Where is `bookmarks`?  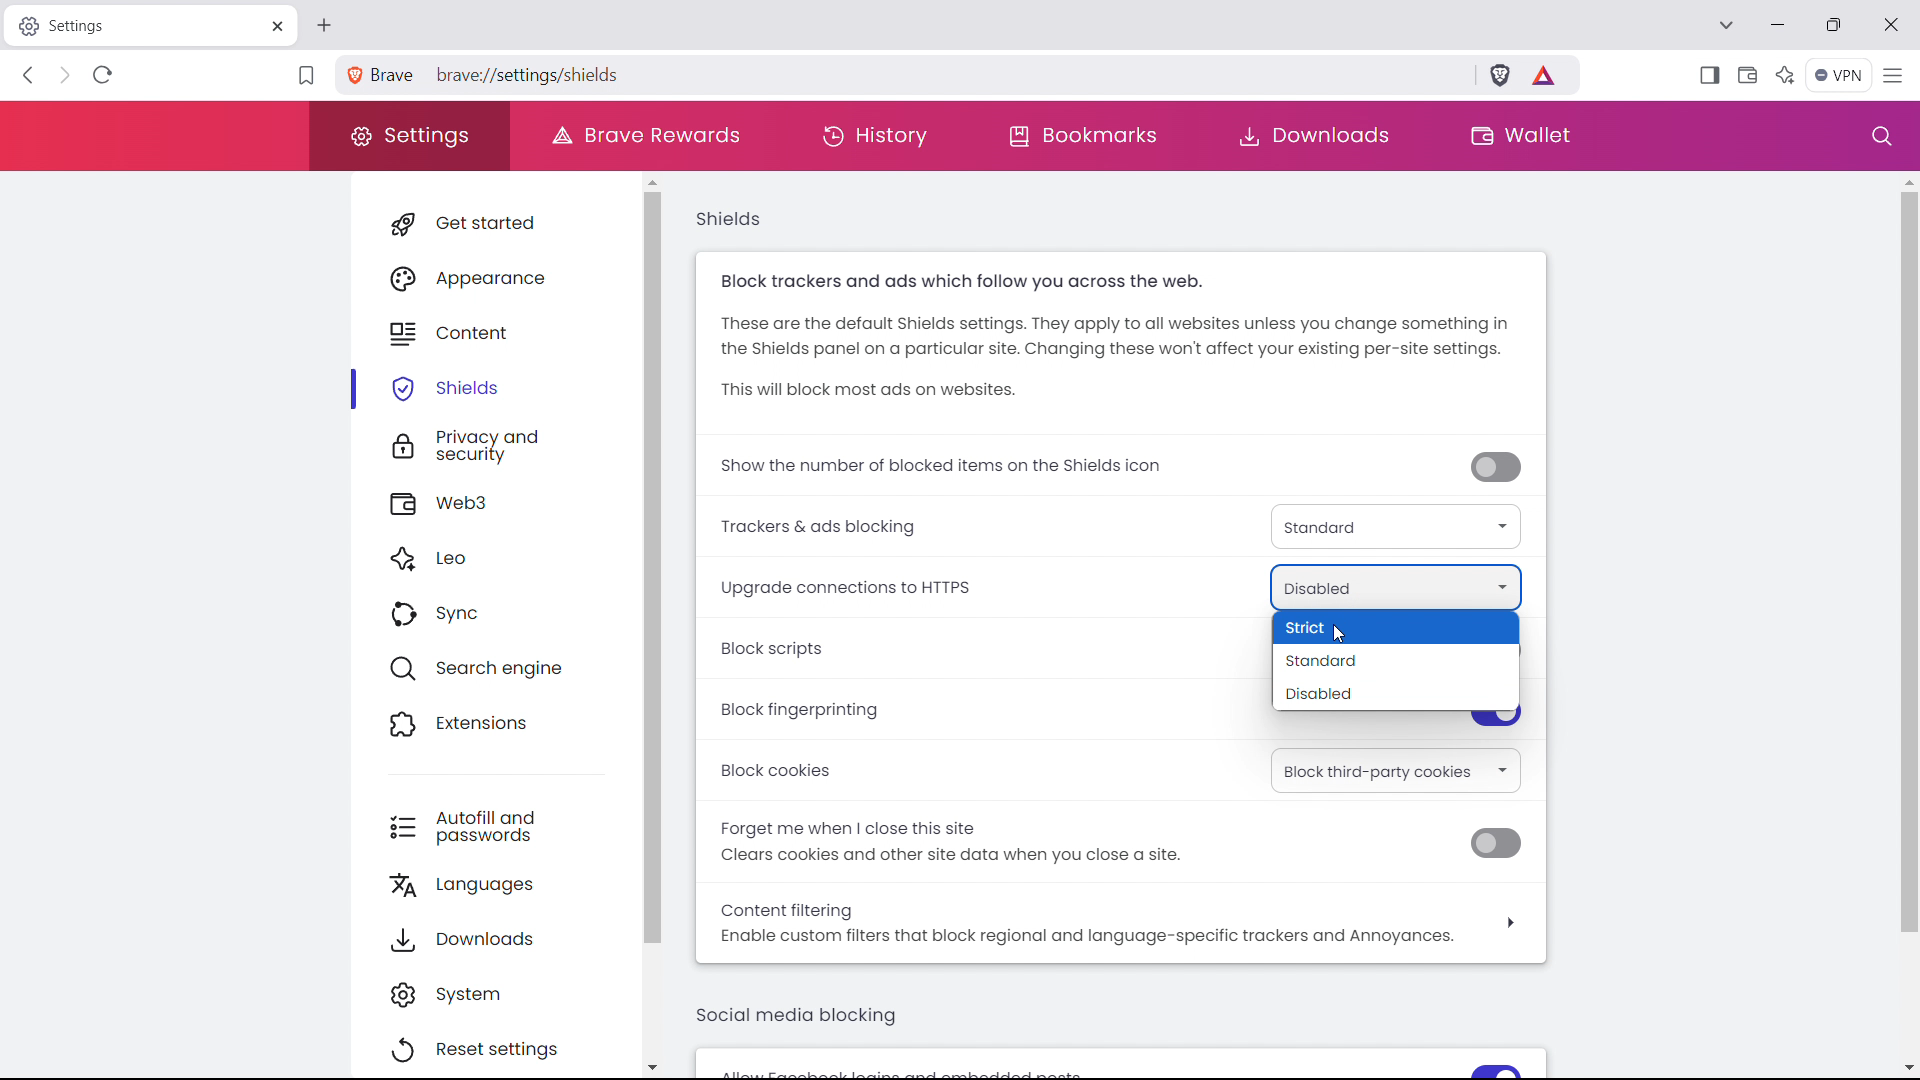 bookmarks is located at coordinates (1083, 136).